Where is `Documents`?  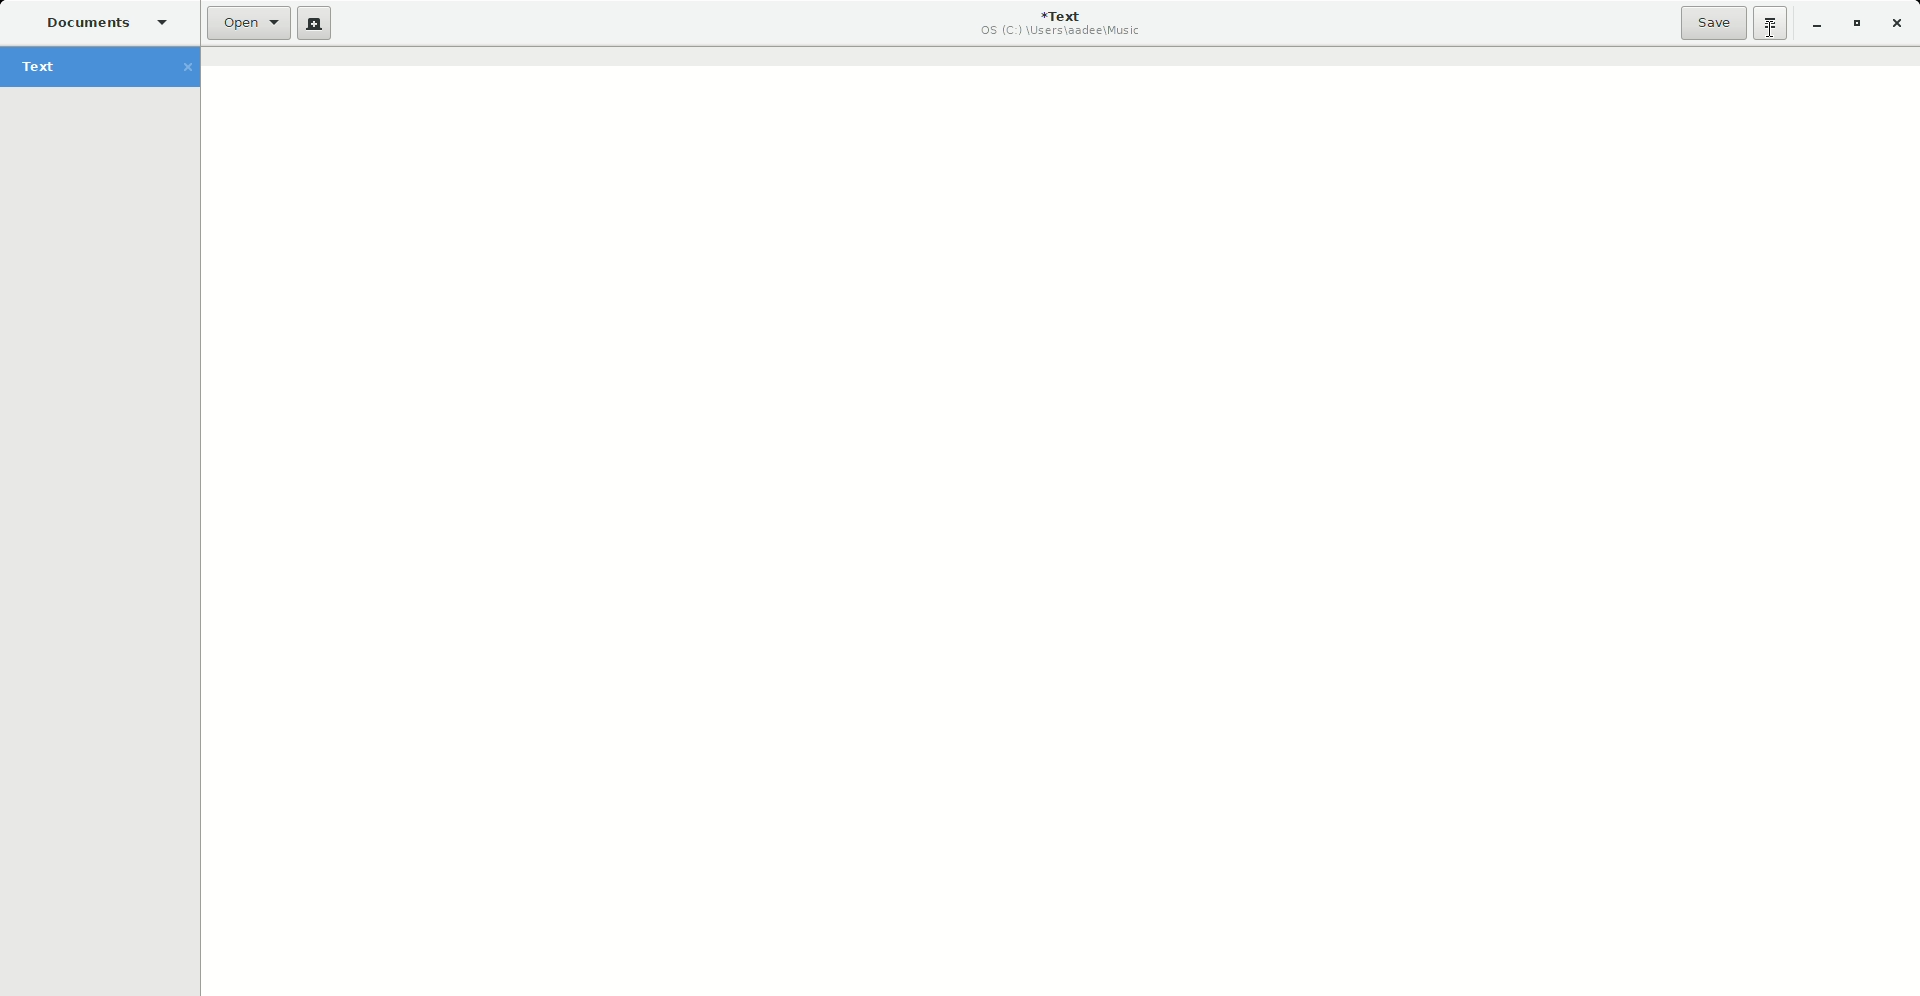 Documents is located at coordinates (98, 22).